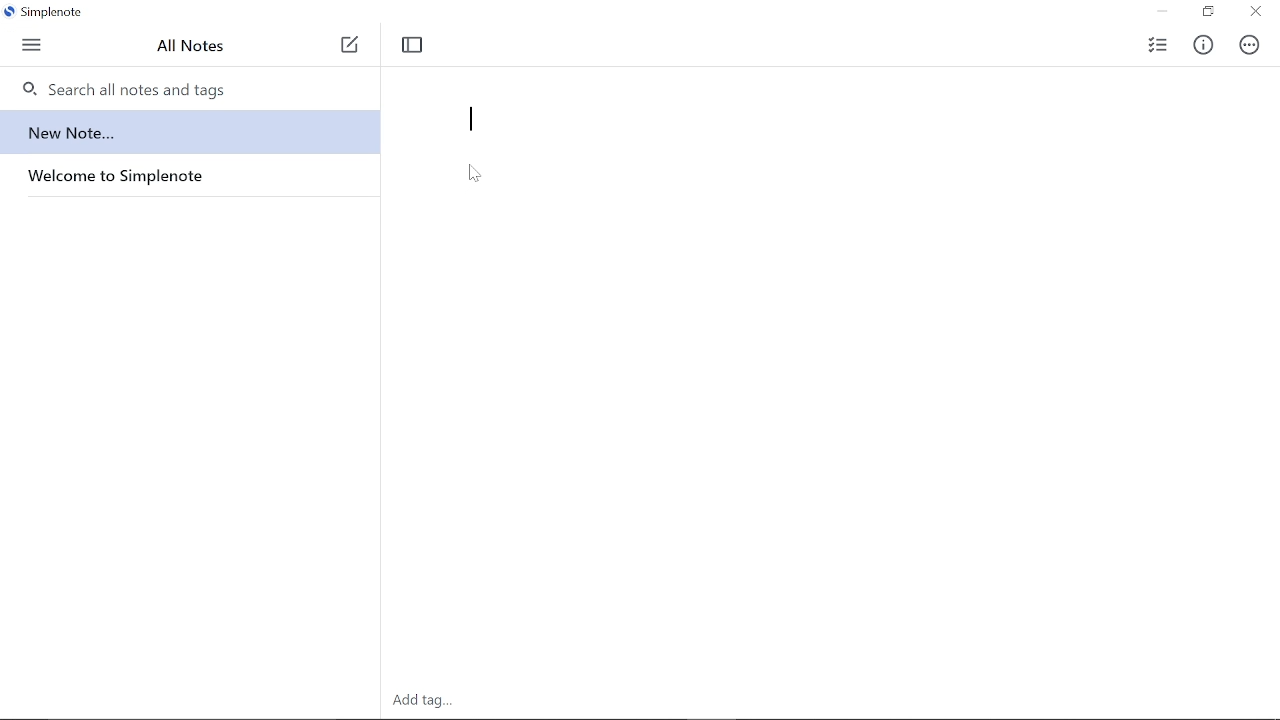 Image resolution: width=1280 pixels, height=720 pixels. Describe the element at coordinates (1205, 48) in the screenshot. I see `Info` at that location.